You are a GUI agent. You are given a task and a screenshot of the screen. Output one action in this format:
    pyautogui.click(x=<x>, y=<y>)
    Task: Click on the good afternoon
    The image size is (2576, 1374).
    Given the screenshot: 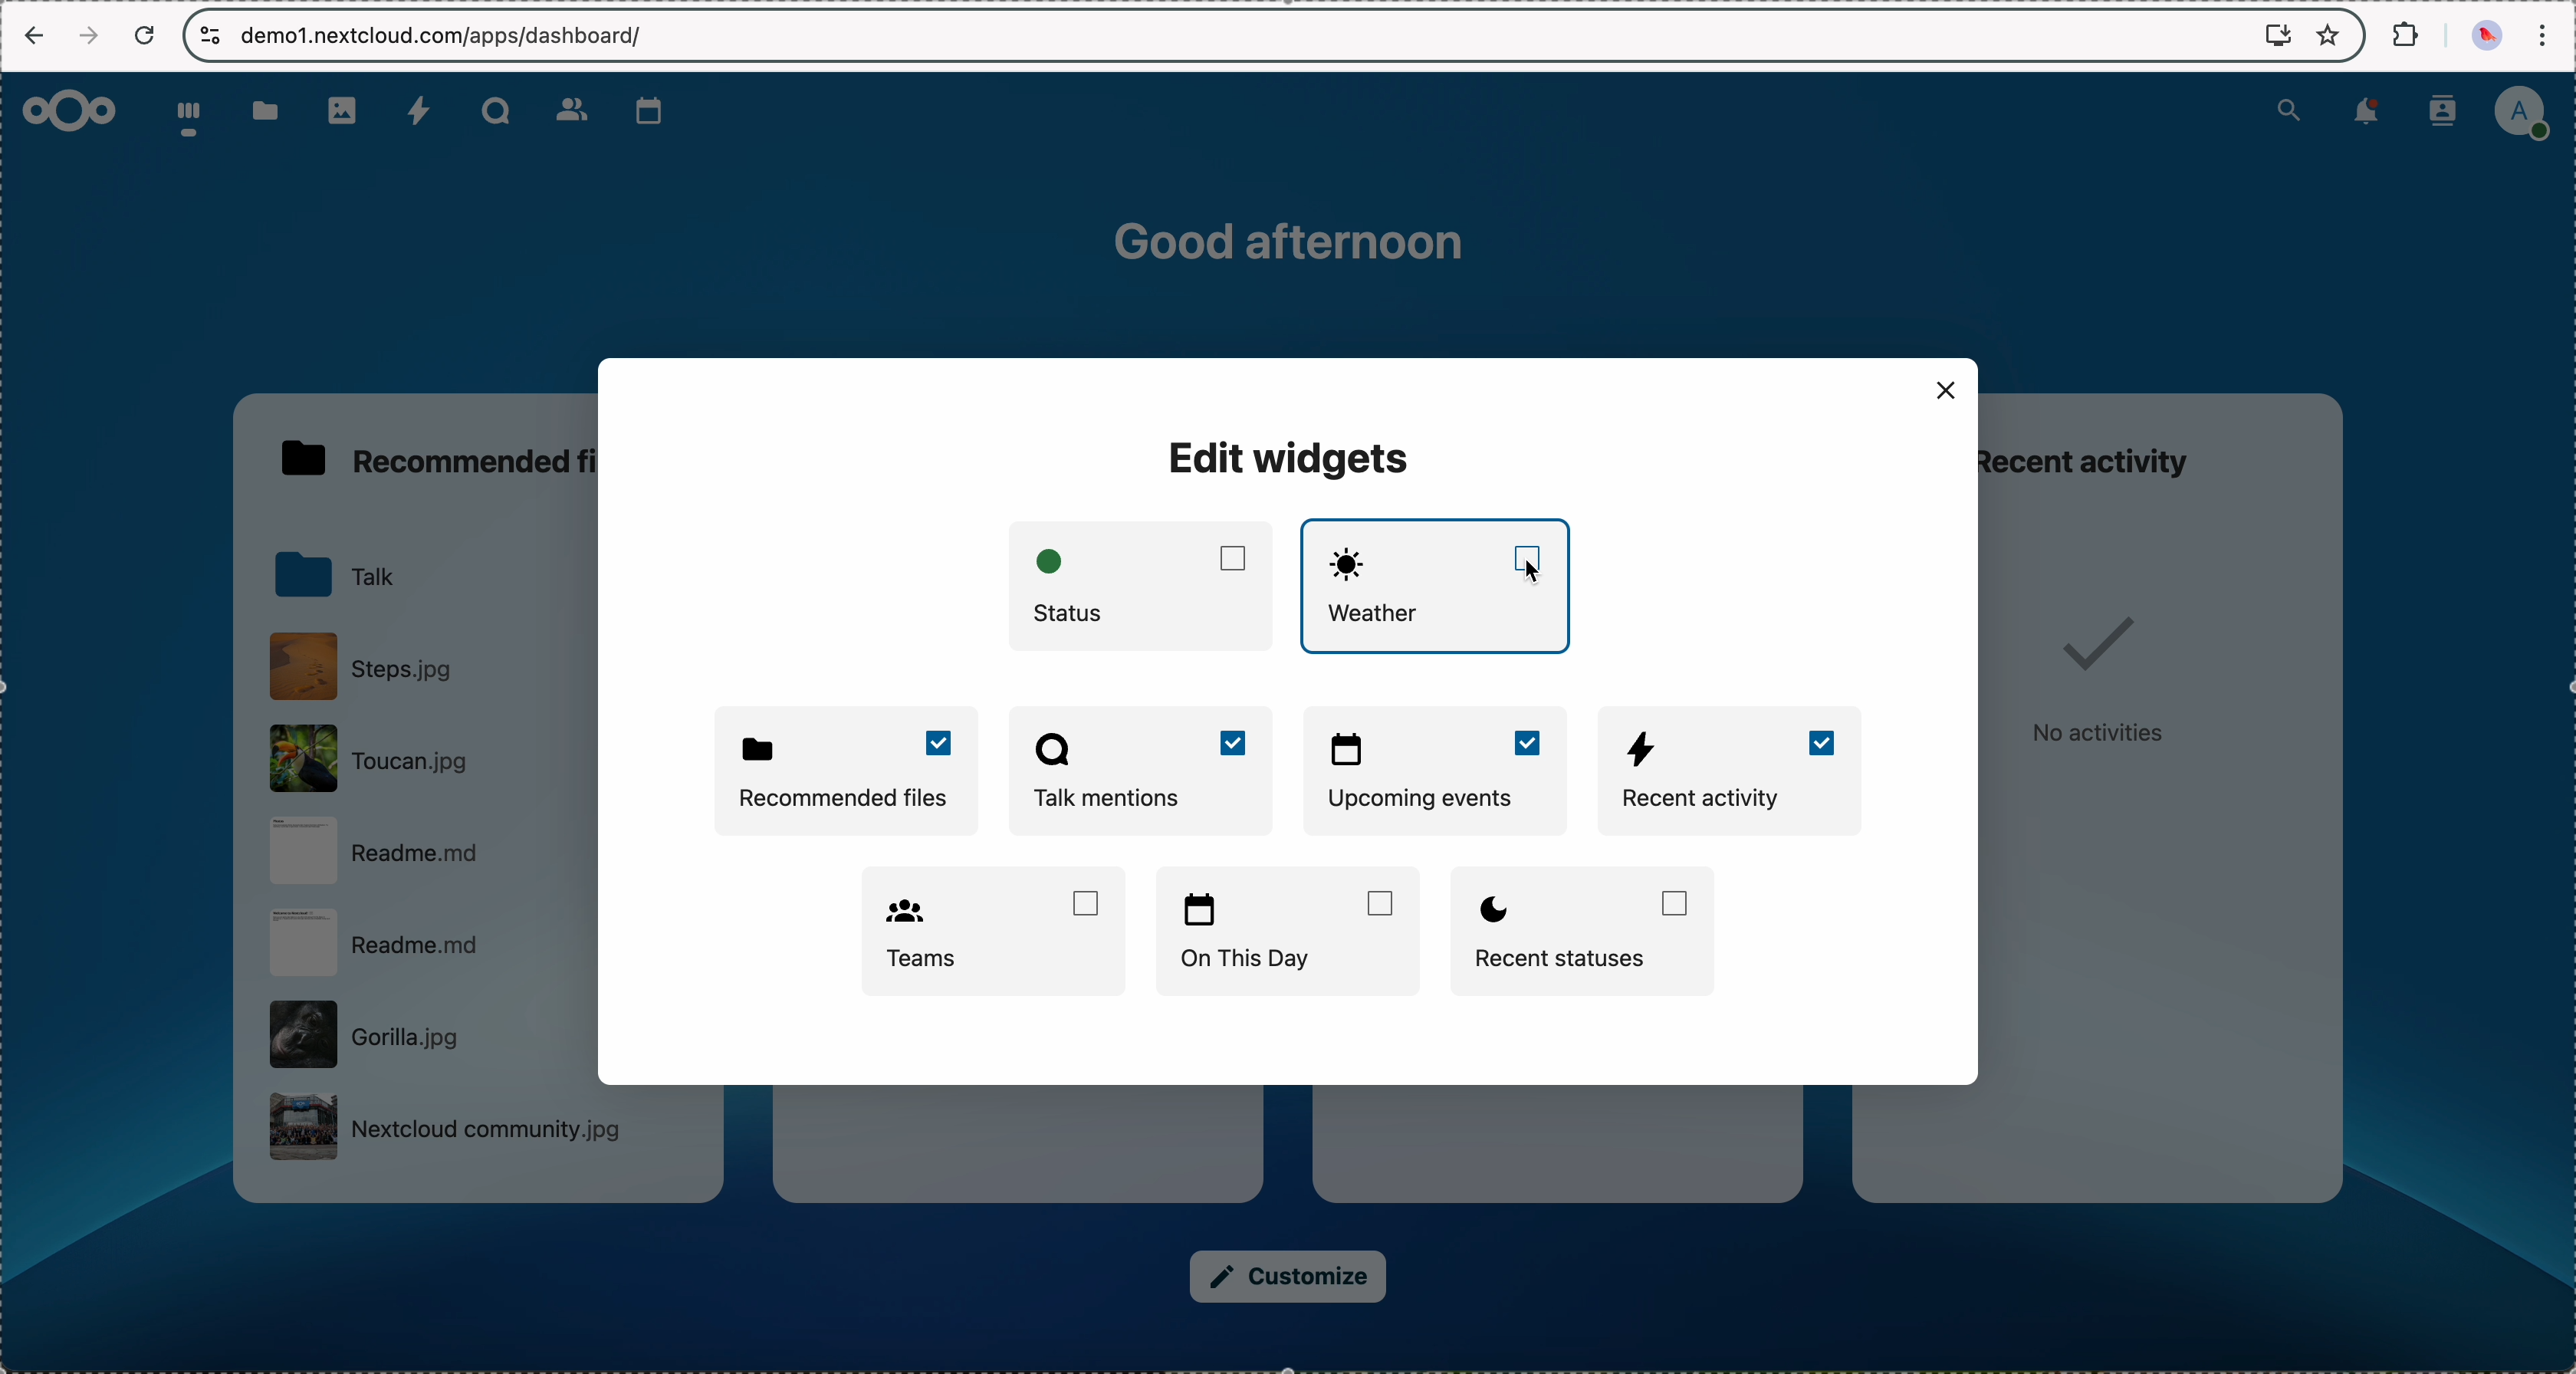 What is the action you would take?
    pyautogui.click(x=1296, y=240)
    